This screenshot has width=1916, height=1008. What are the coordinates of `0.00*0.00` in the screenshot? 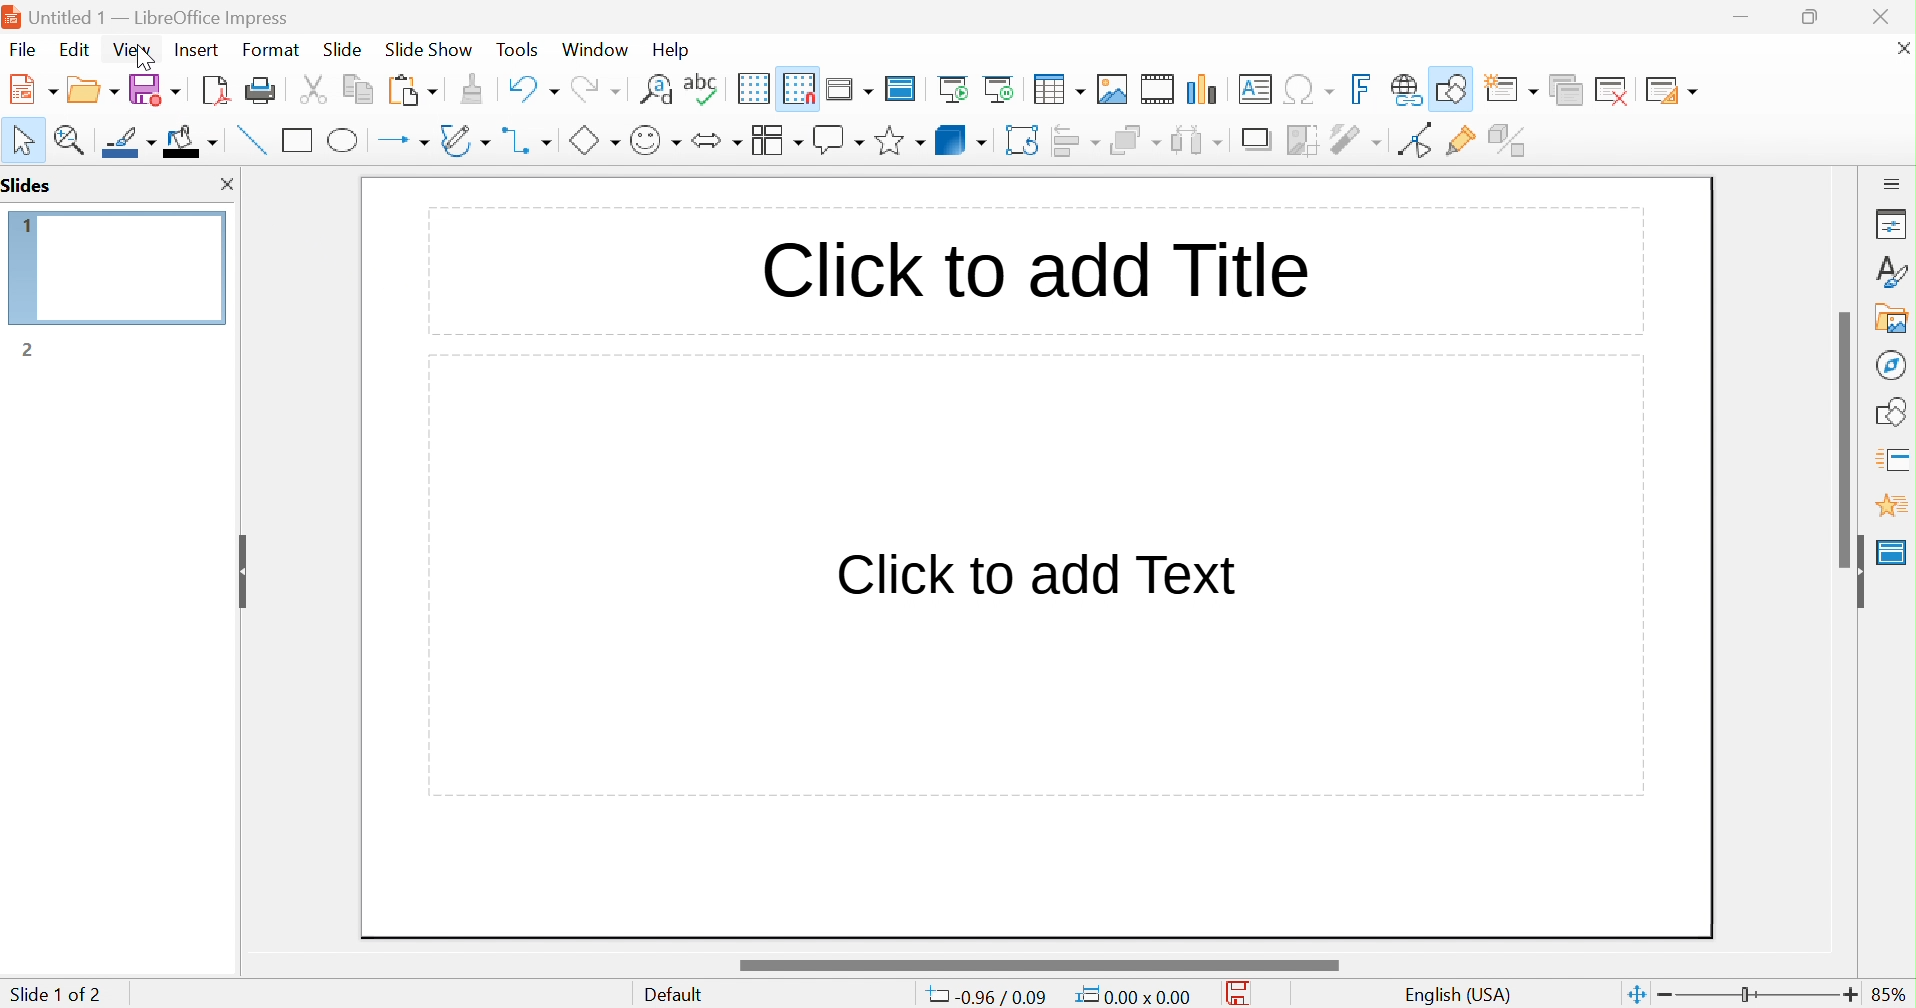 It's located at (1132, 996).